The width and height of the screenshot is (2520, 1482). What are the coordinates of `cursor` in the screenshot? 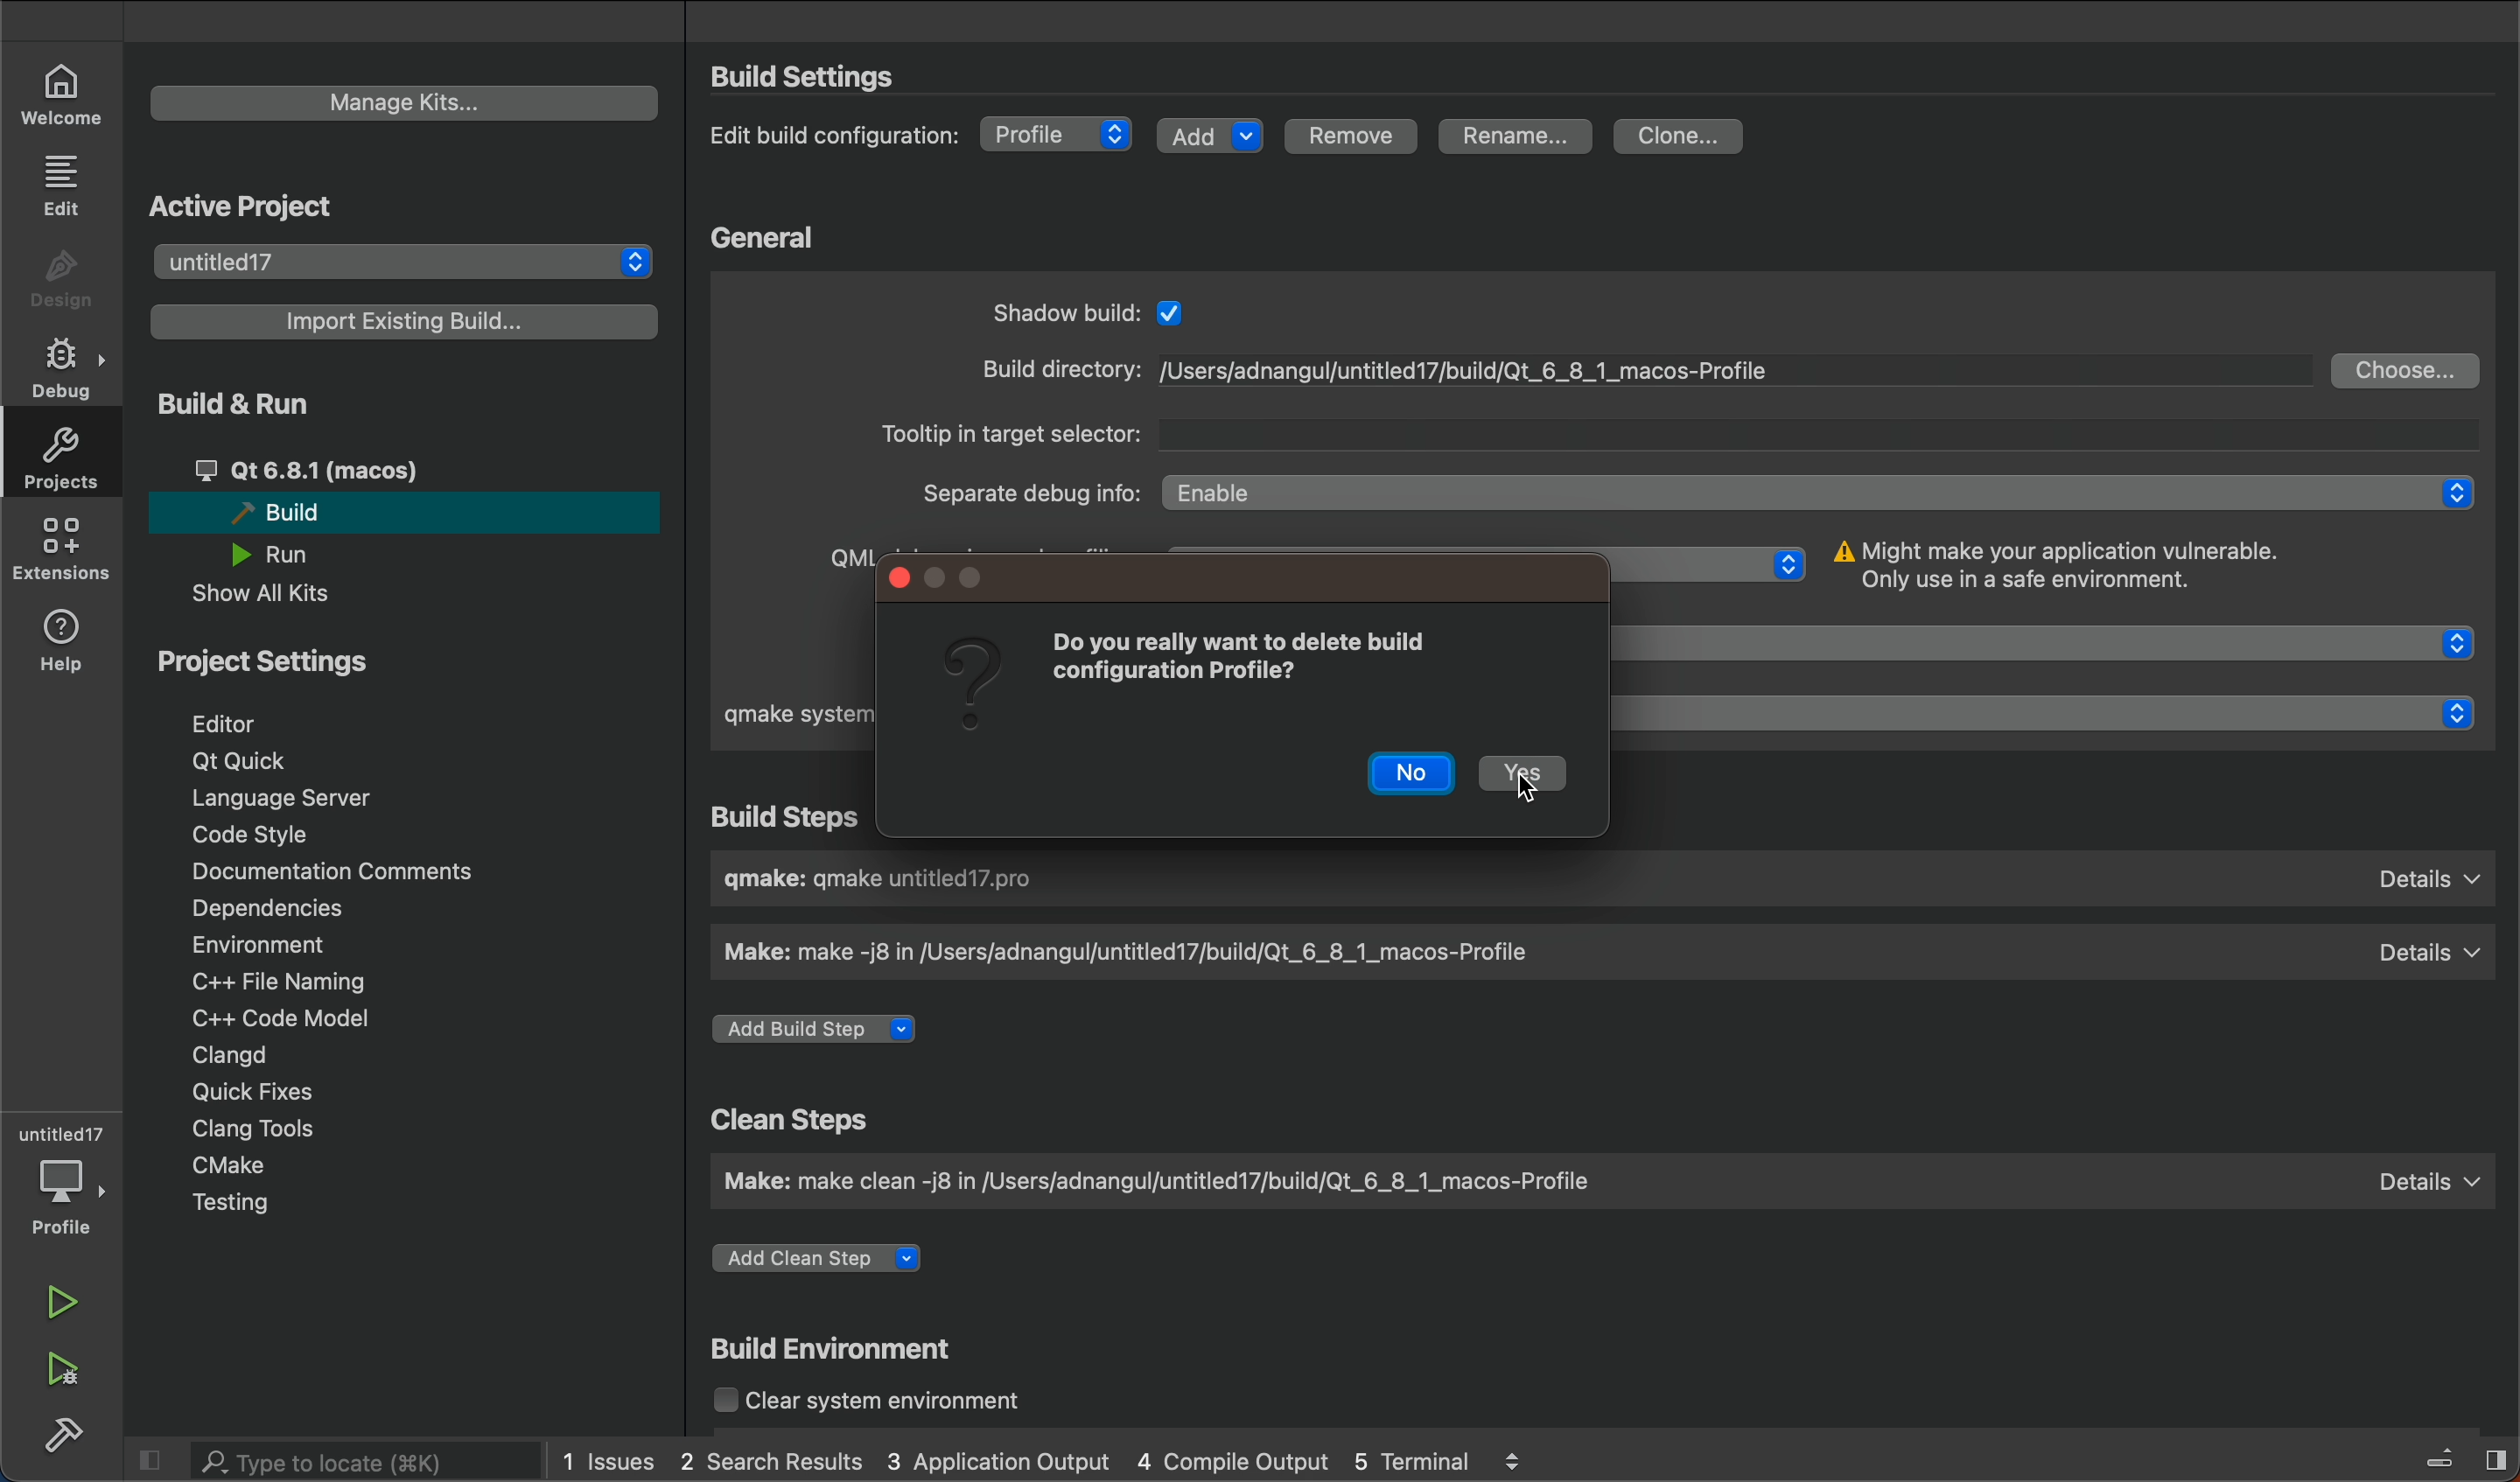 It's located at (1531, 792).